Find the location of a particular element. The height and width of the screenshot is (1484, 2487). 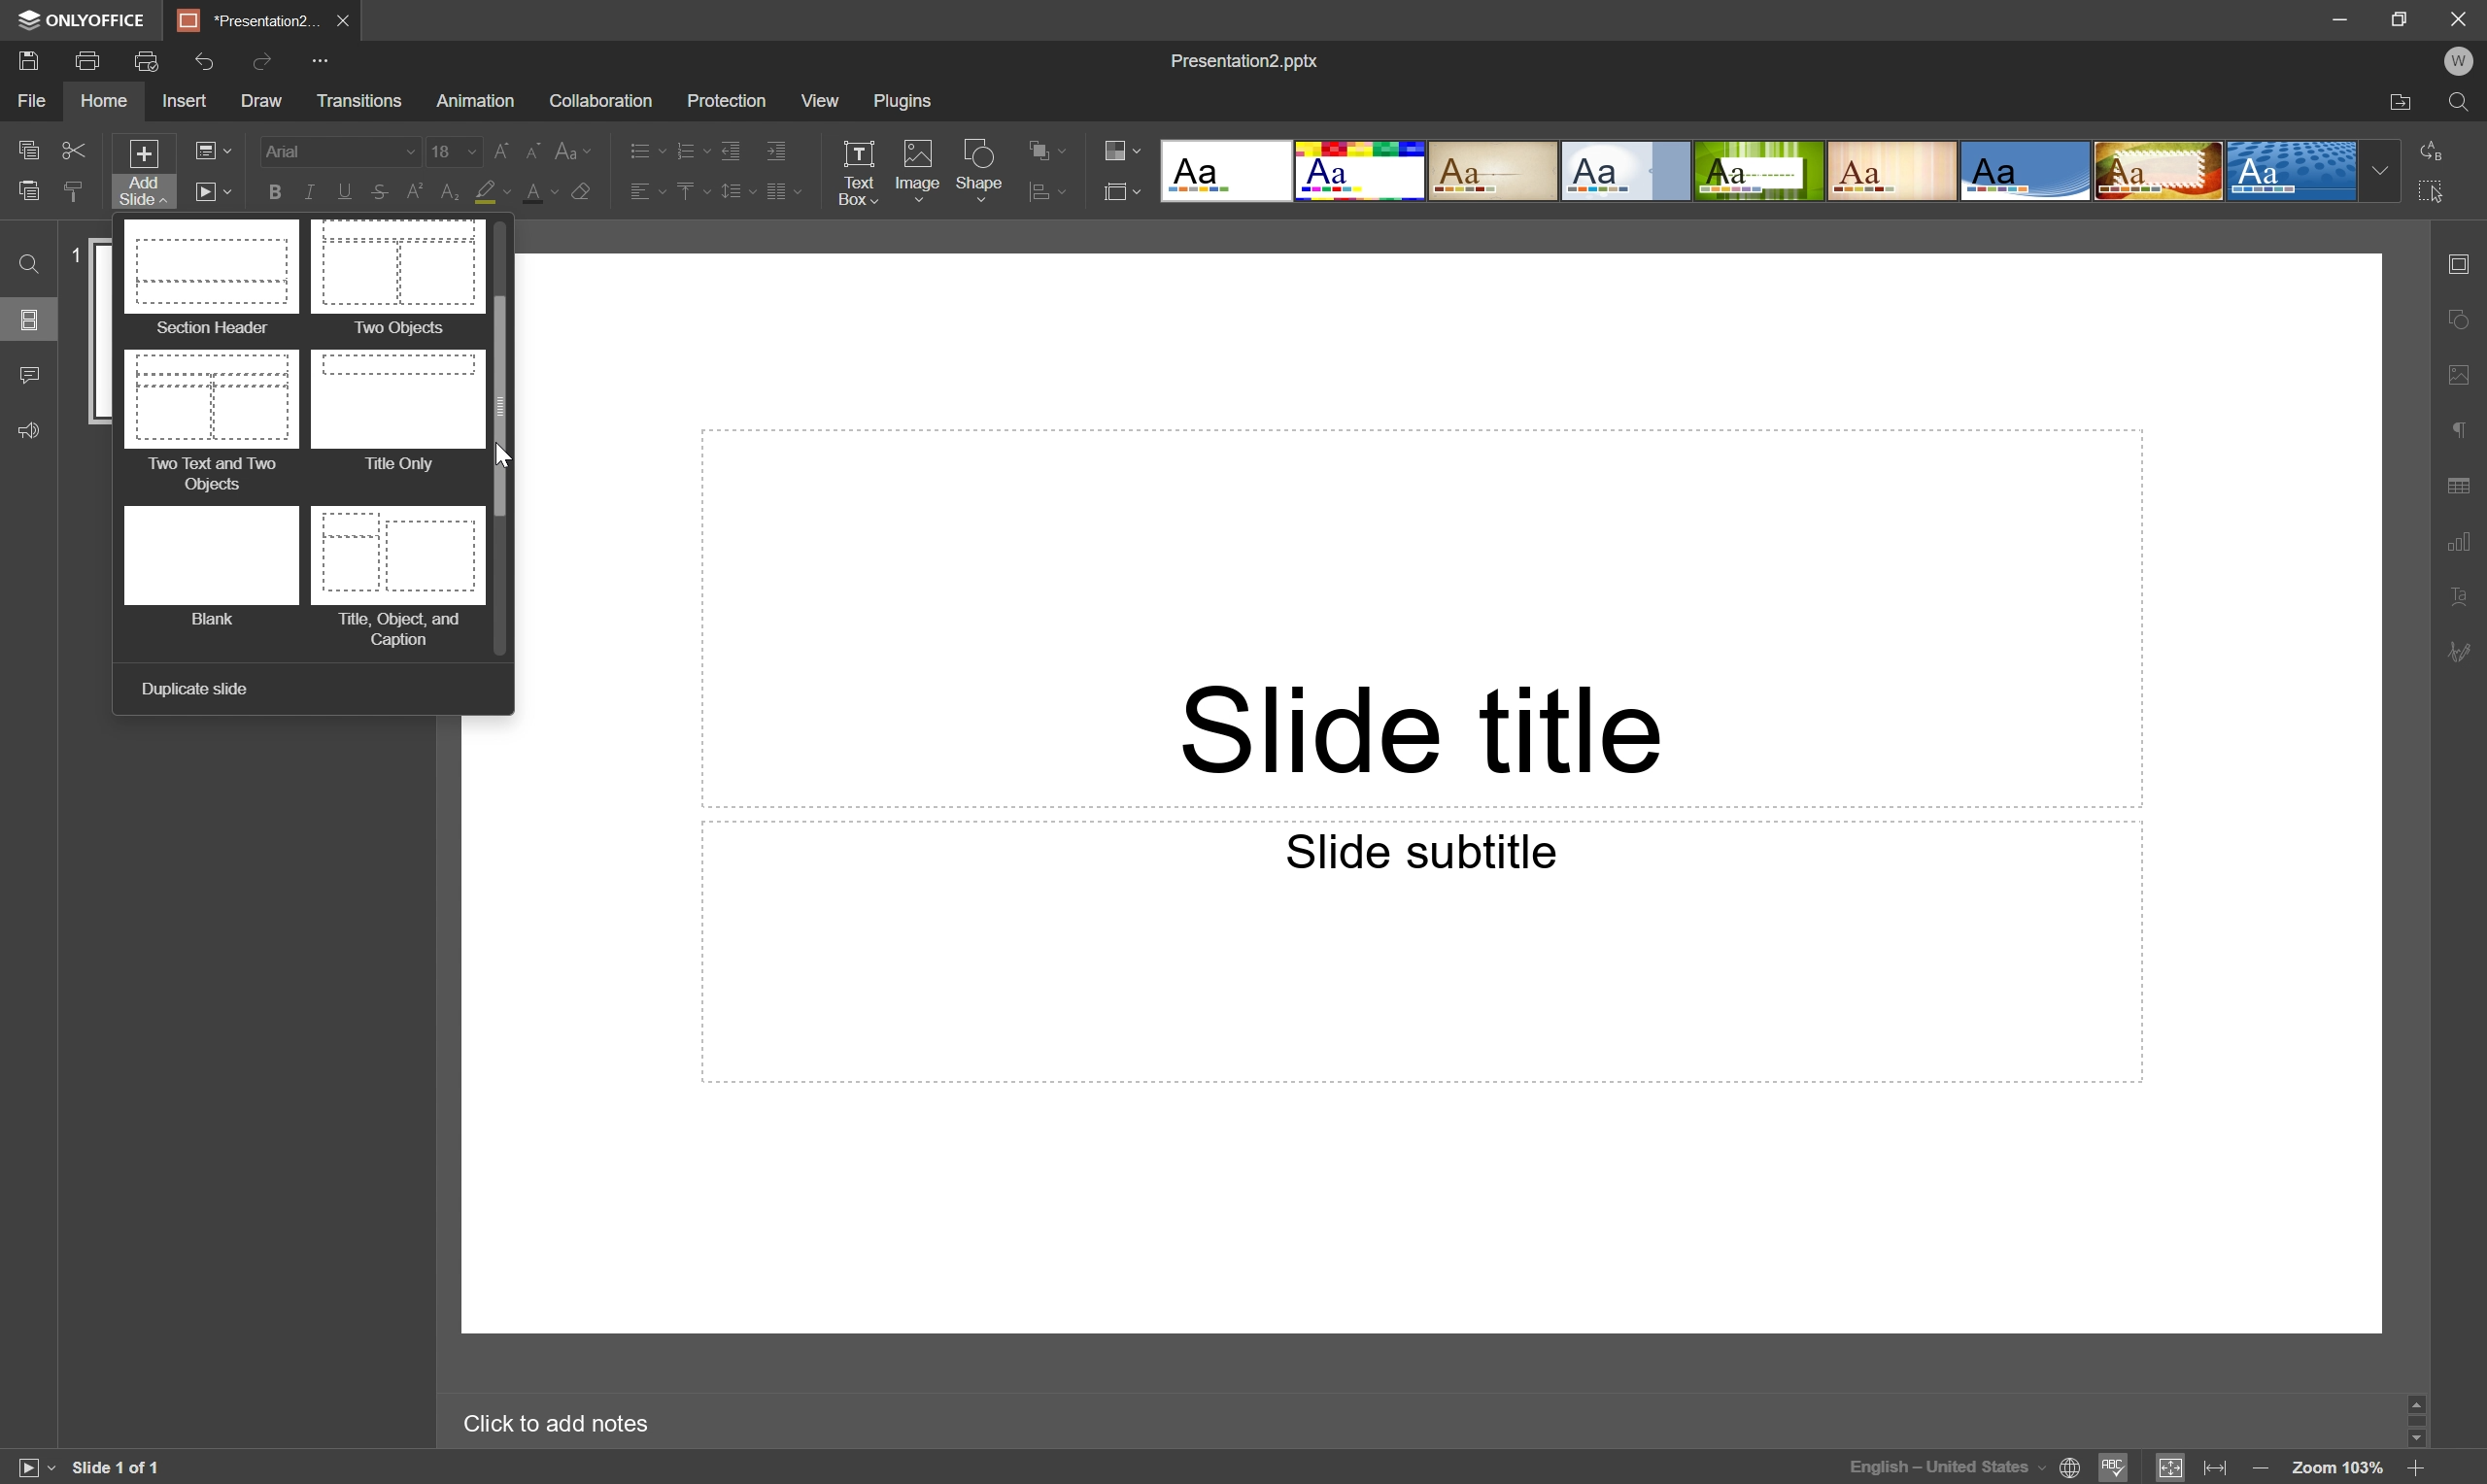

Set document language is located at coordinates (2072, 1471).